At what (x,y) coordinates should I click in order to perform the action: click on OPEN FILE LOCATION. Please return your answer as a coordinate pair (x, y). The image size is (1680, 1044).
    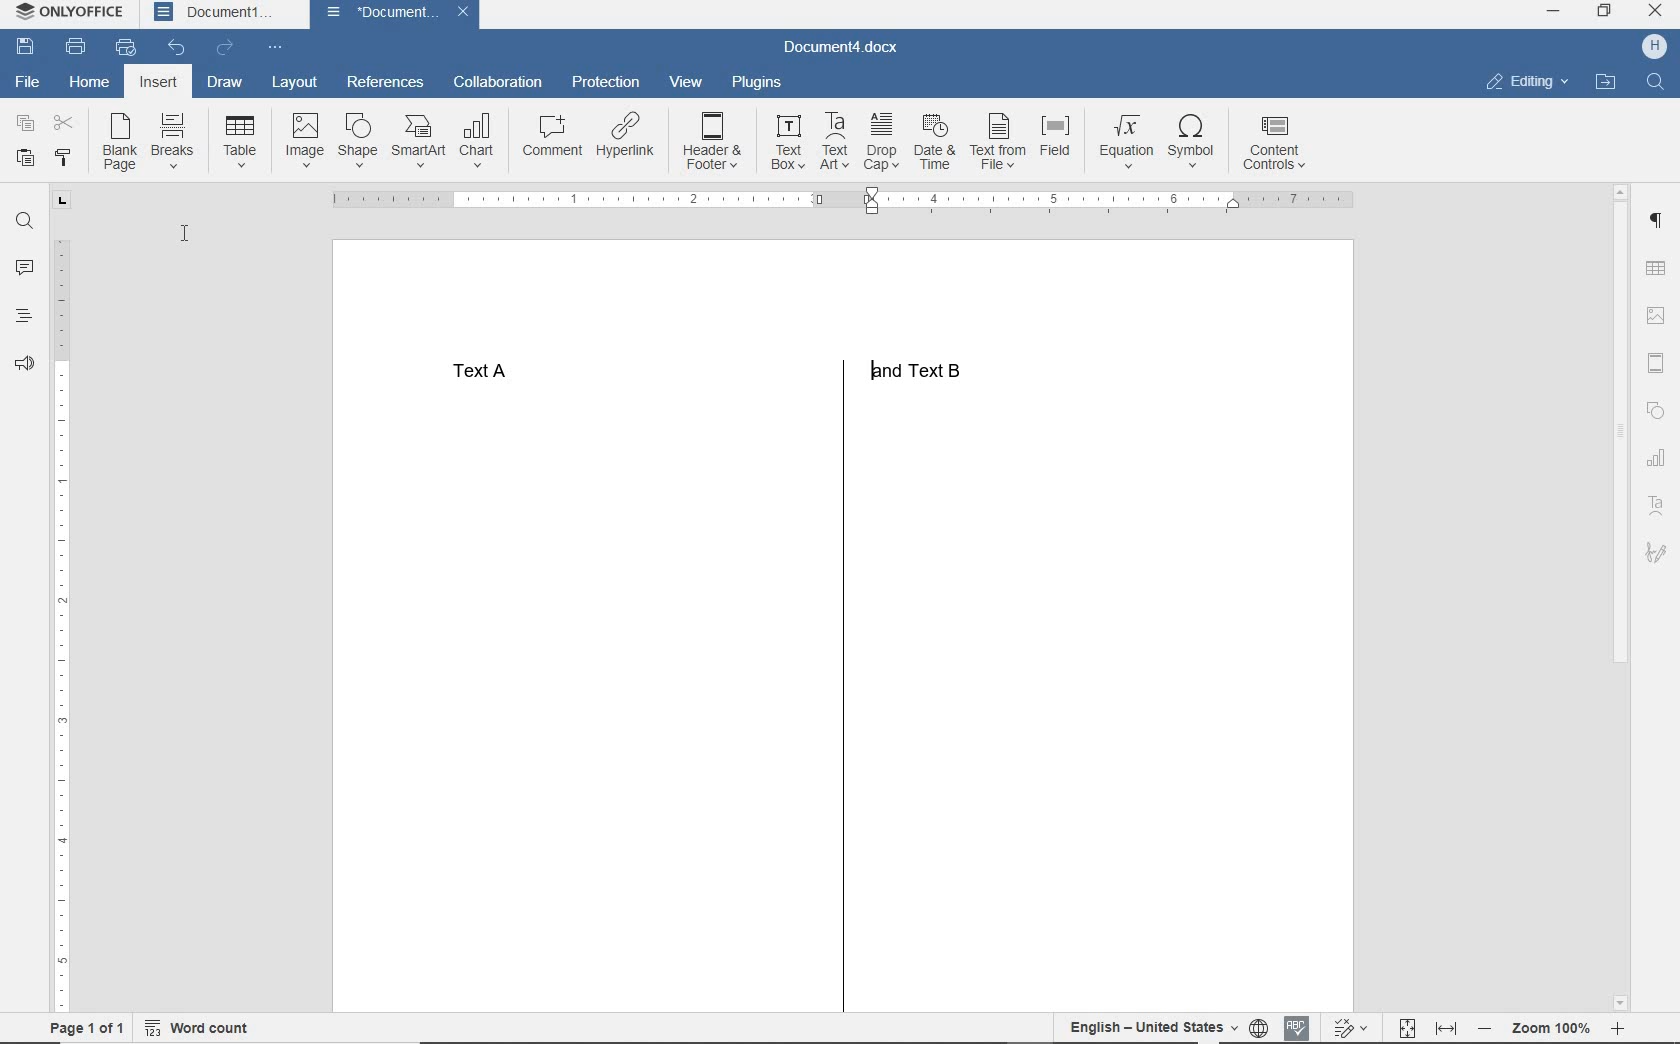
    Looking at the image, I should click on (1607, 82).